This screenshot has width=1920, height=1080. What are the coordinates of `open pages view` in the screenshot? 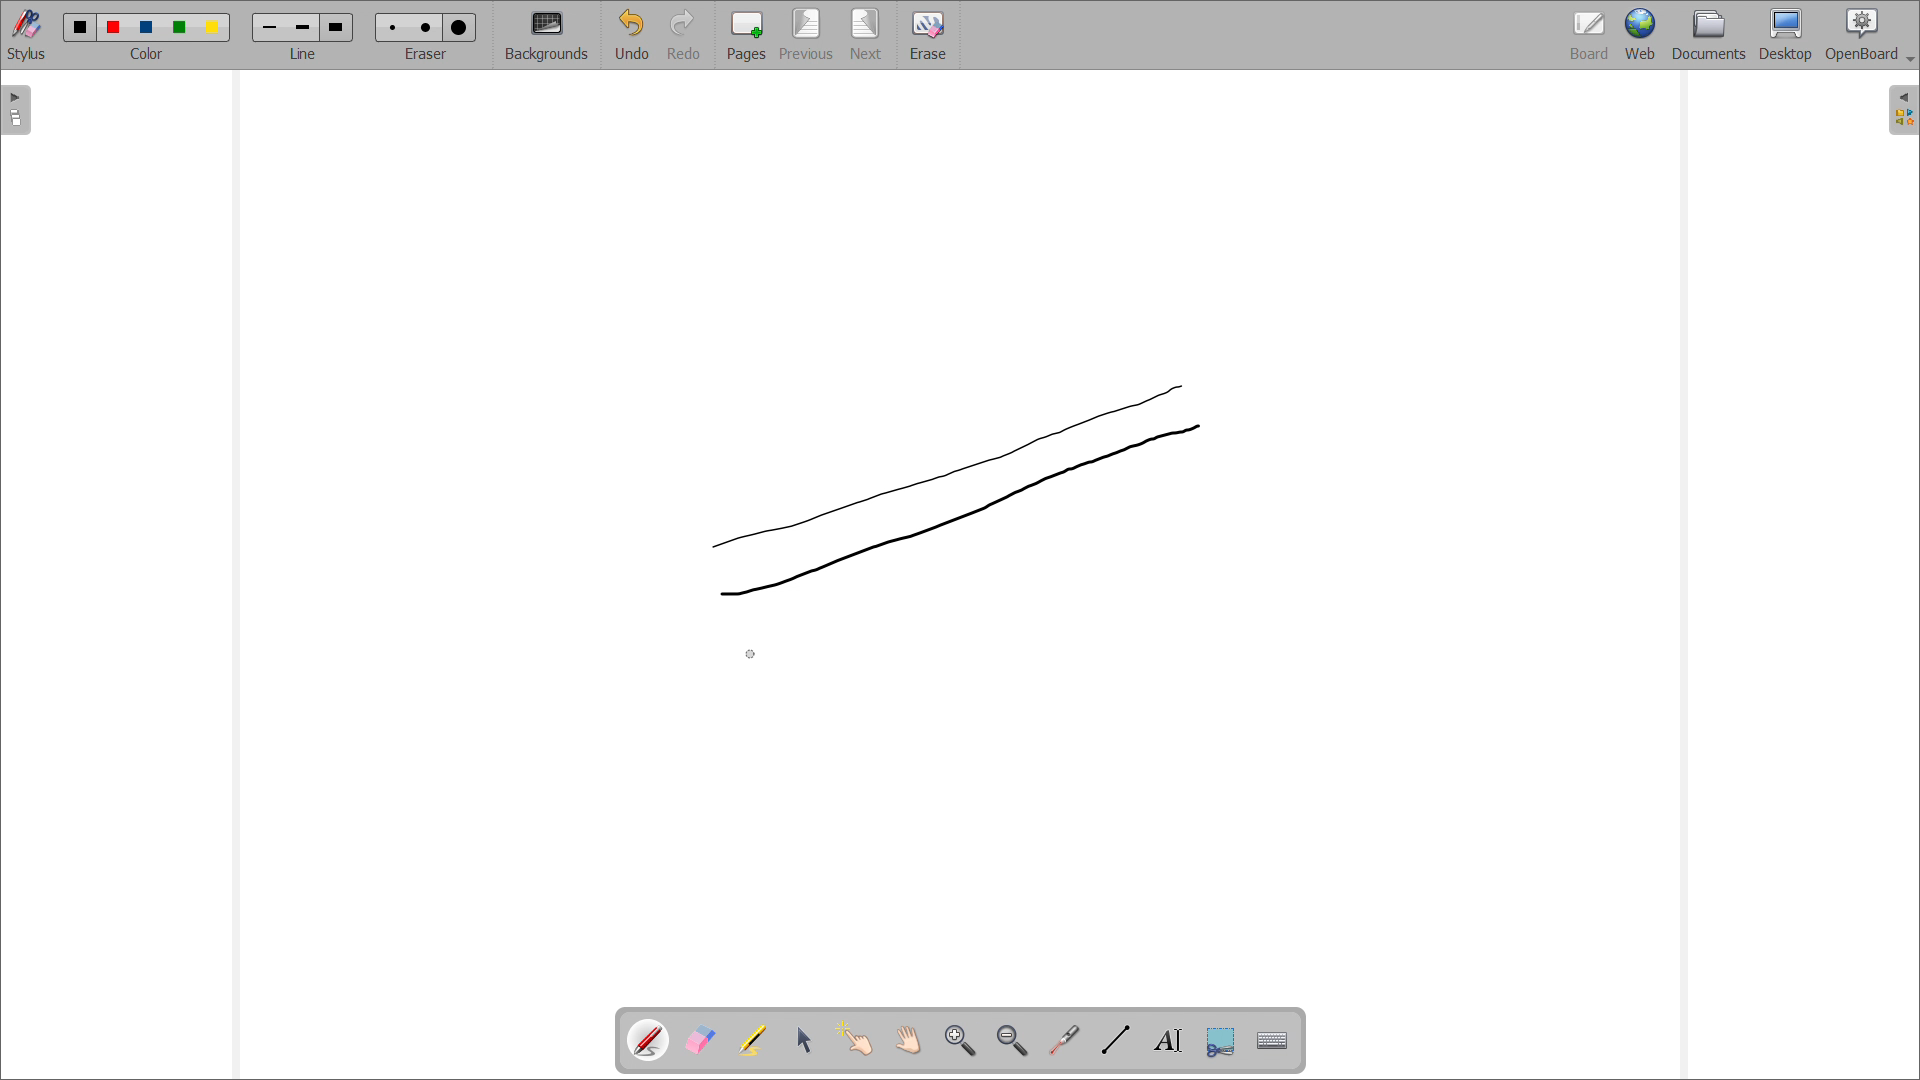 It's located at (17, 110).